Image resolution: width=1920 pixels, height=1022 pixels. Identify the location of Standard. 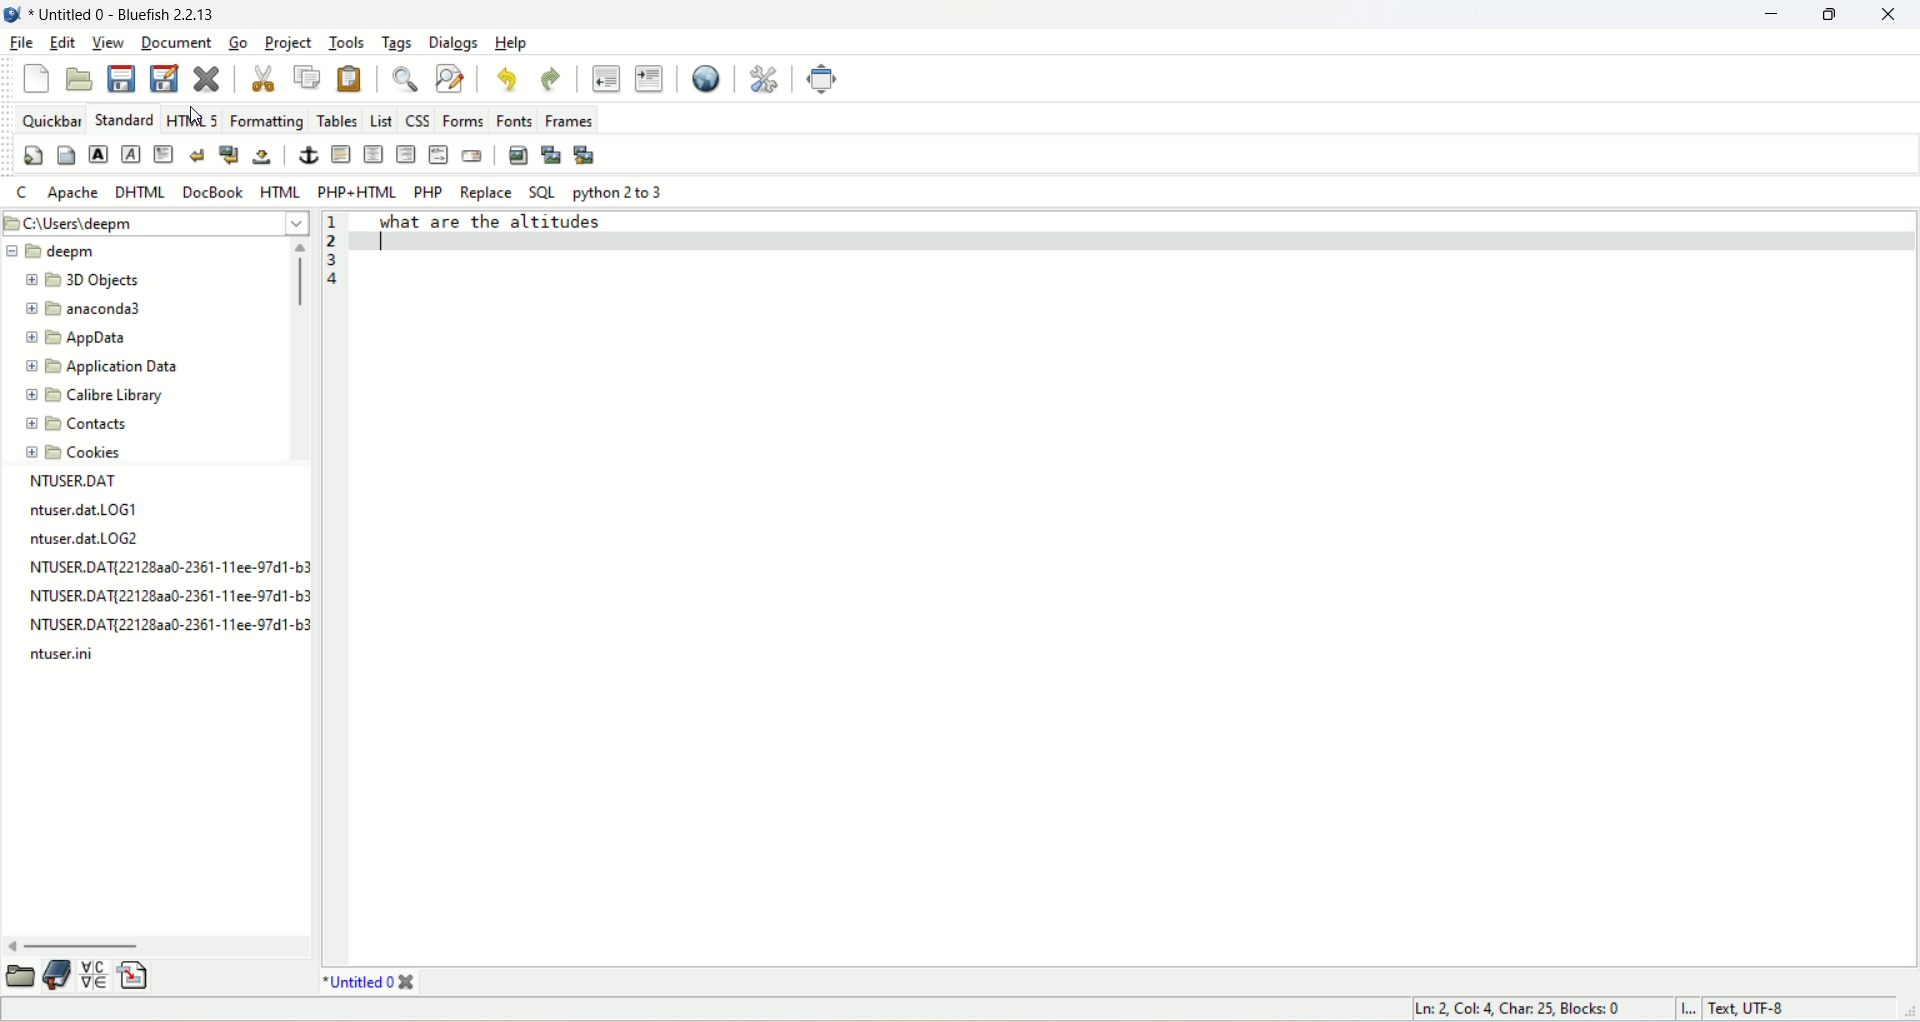
(125, 119).